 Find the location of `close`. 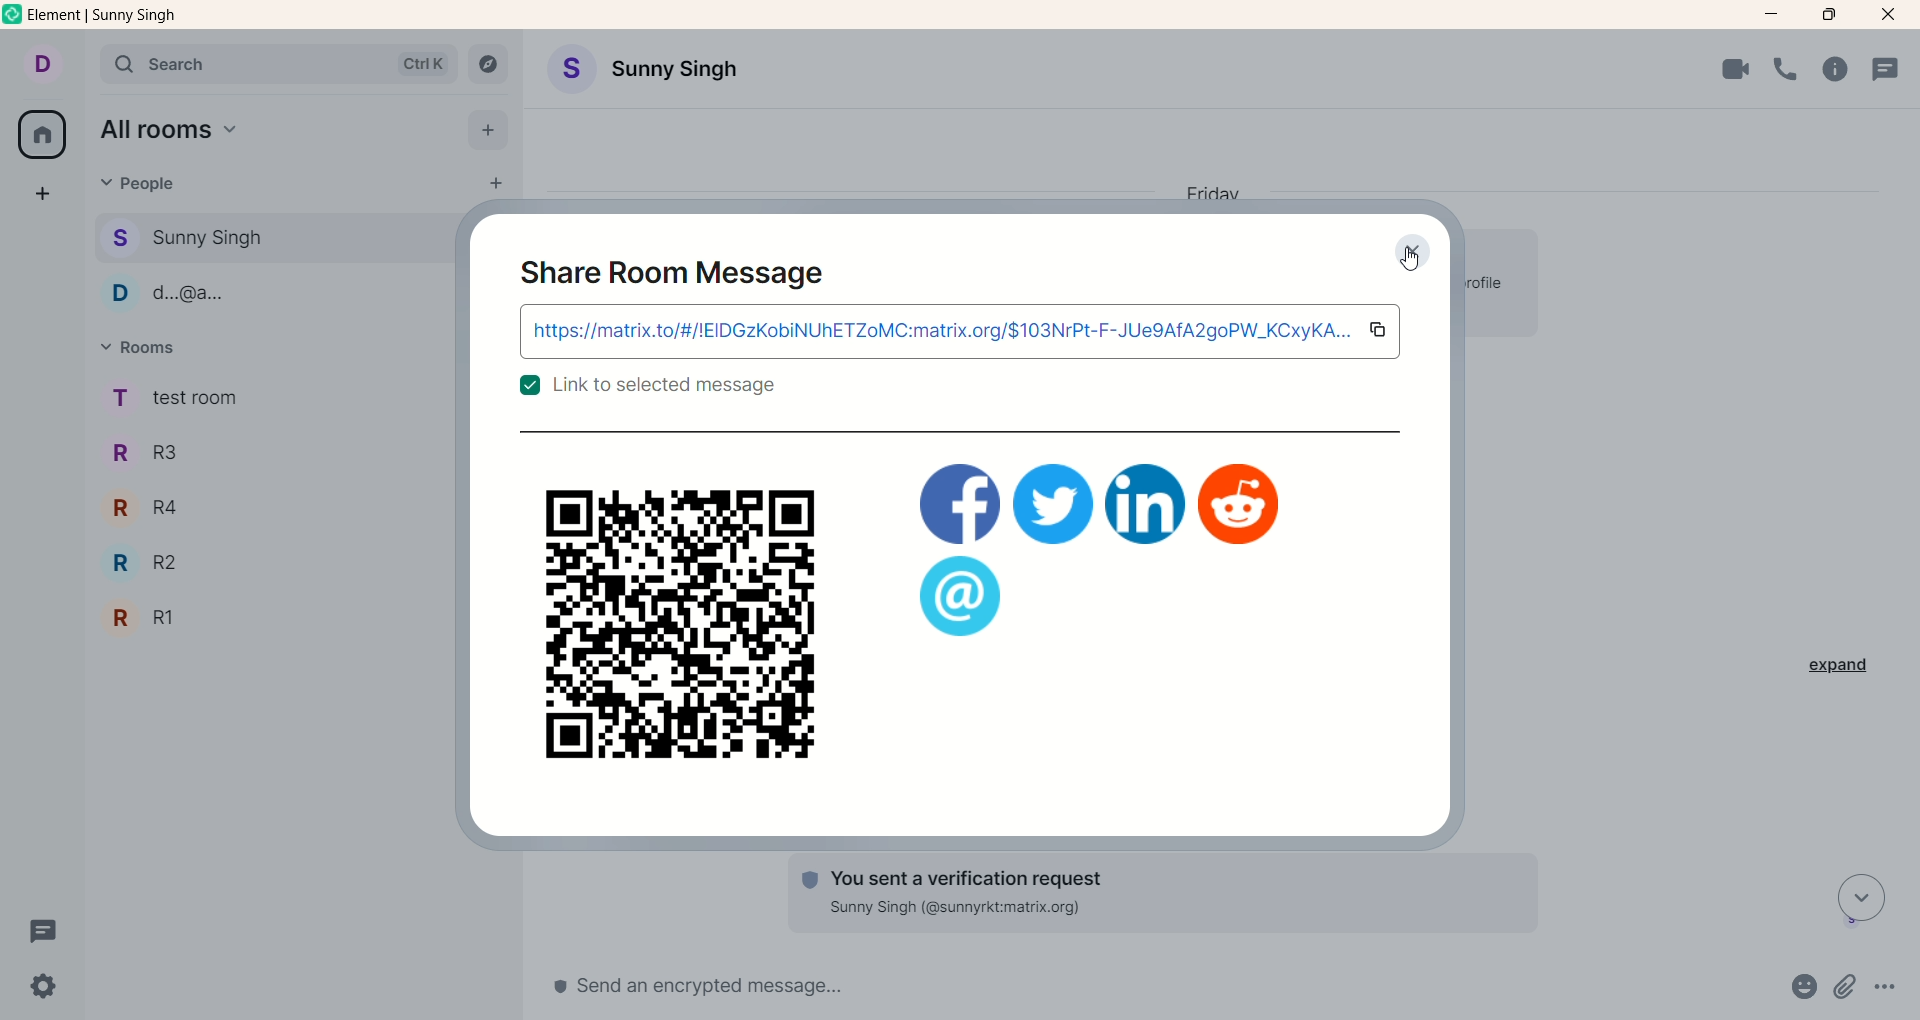

close is located at coordinates (1891, 15).